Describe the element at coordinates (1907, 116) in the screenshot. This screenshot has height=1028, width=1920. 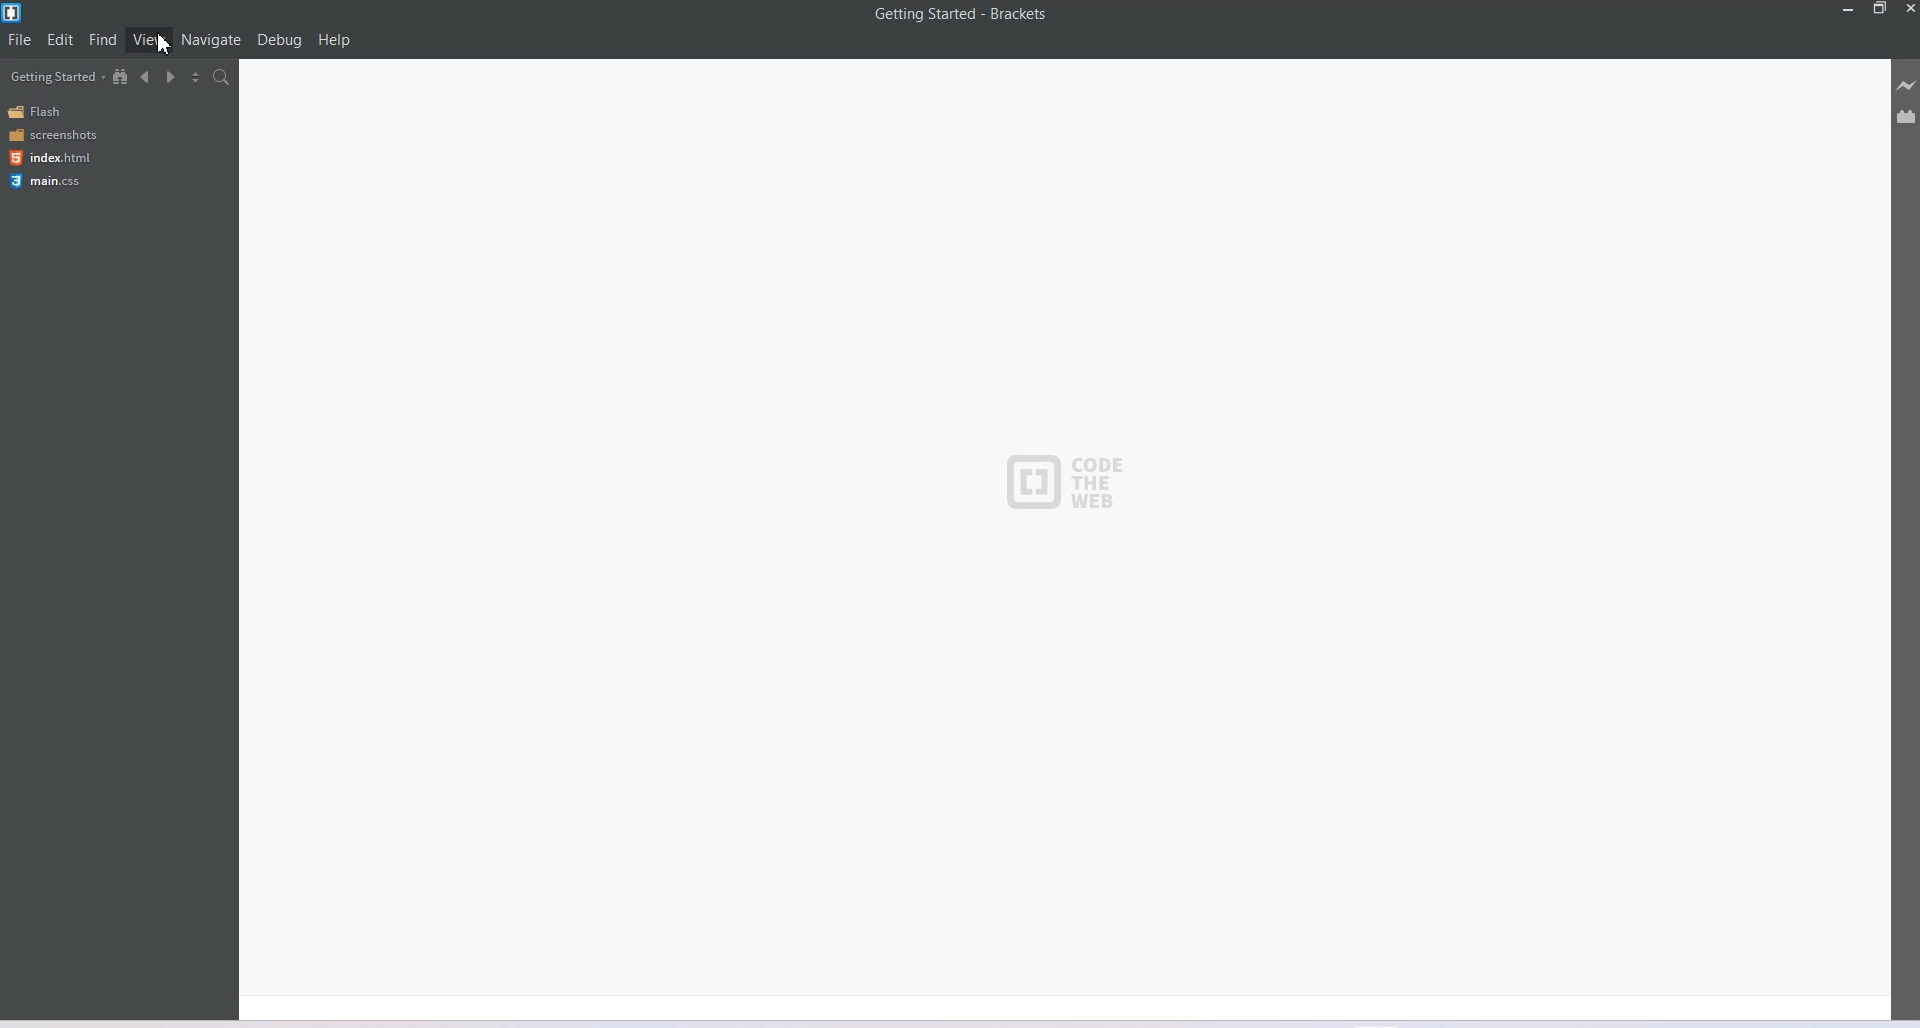
I see `Extension Manager` at that location.